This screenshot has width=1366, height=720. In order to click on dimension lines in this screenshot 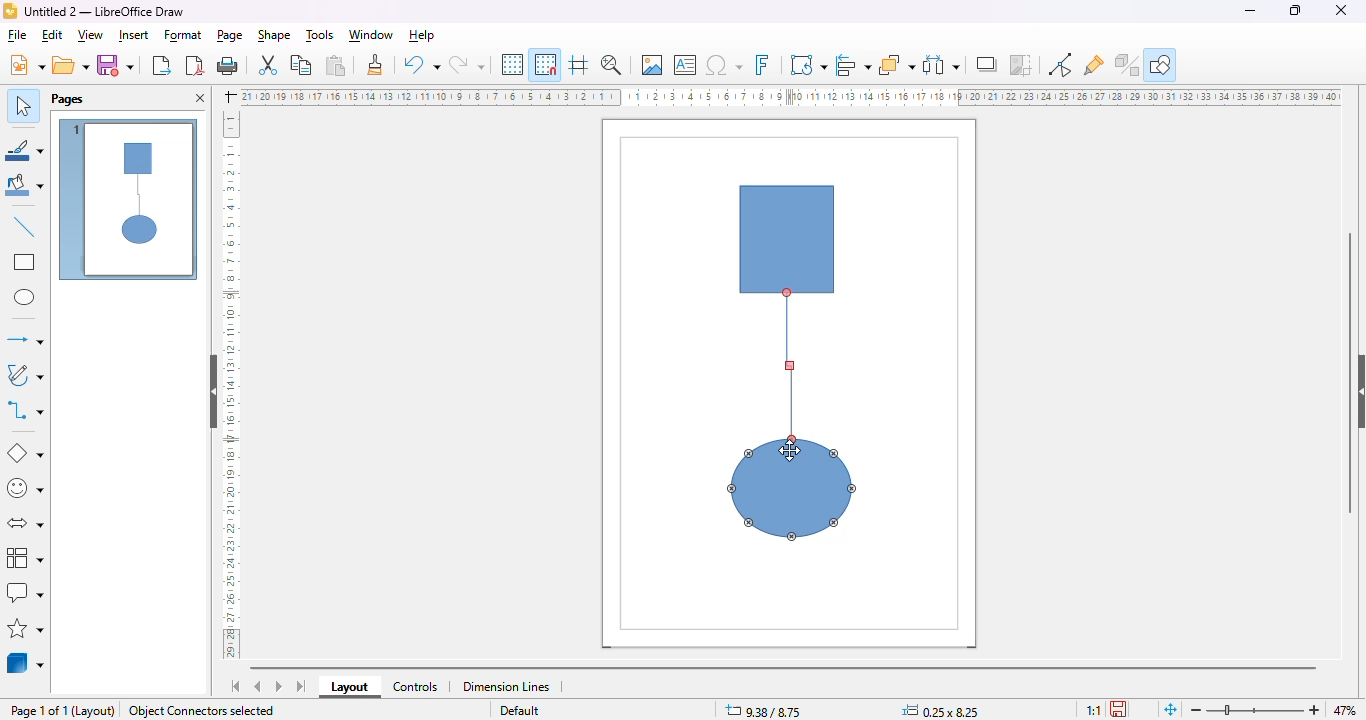, I will do `click(506, 686)`.